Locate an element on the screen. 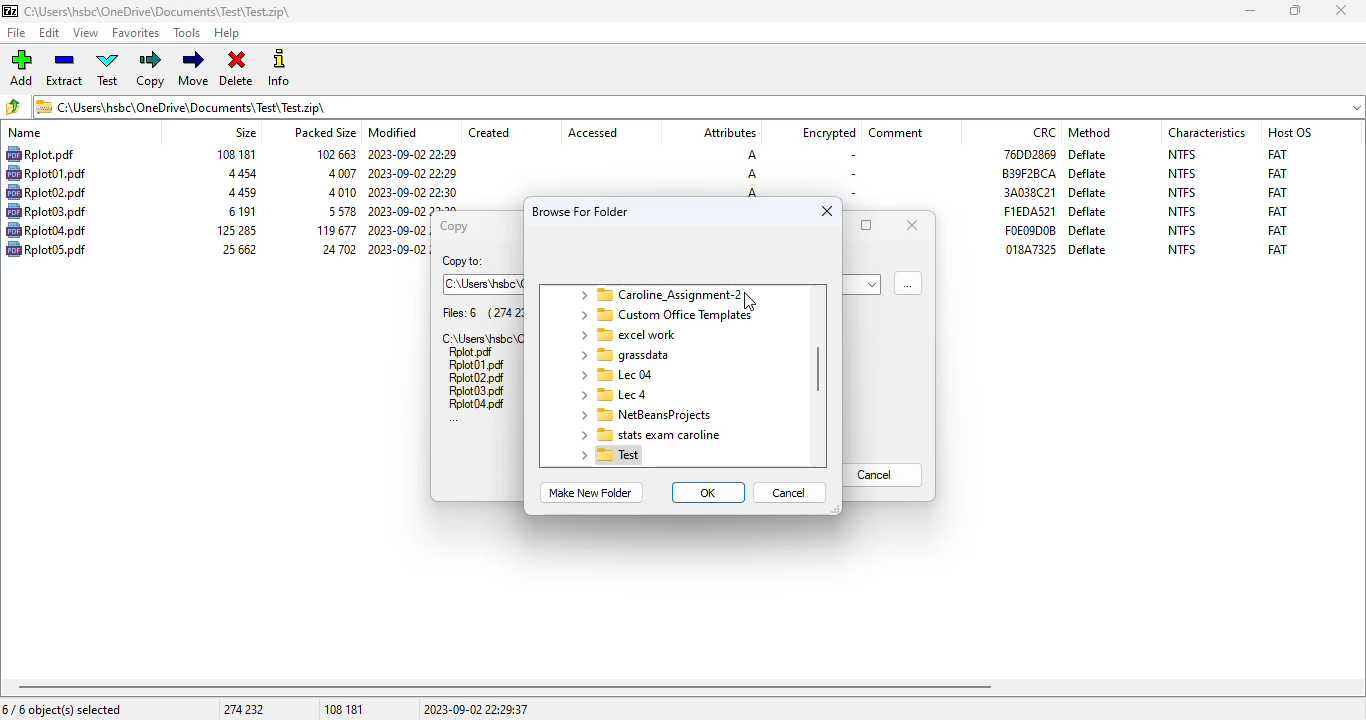 This screenshot has width=1366, height=720. file is located at coordinates (46, 230).